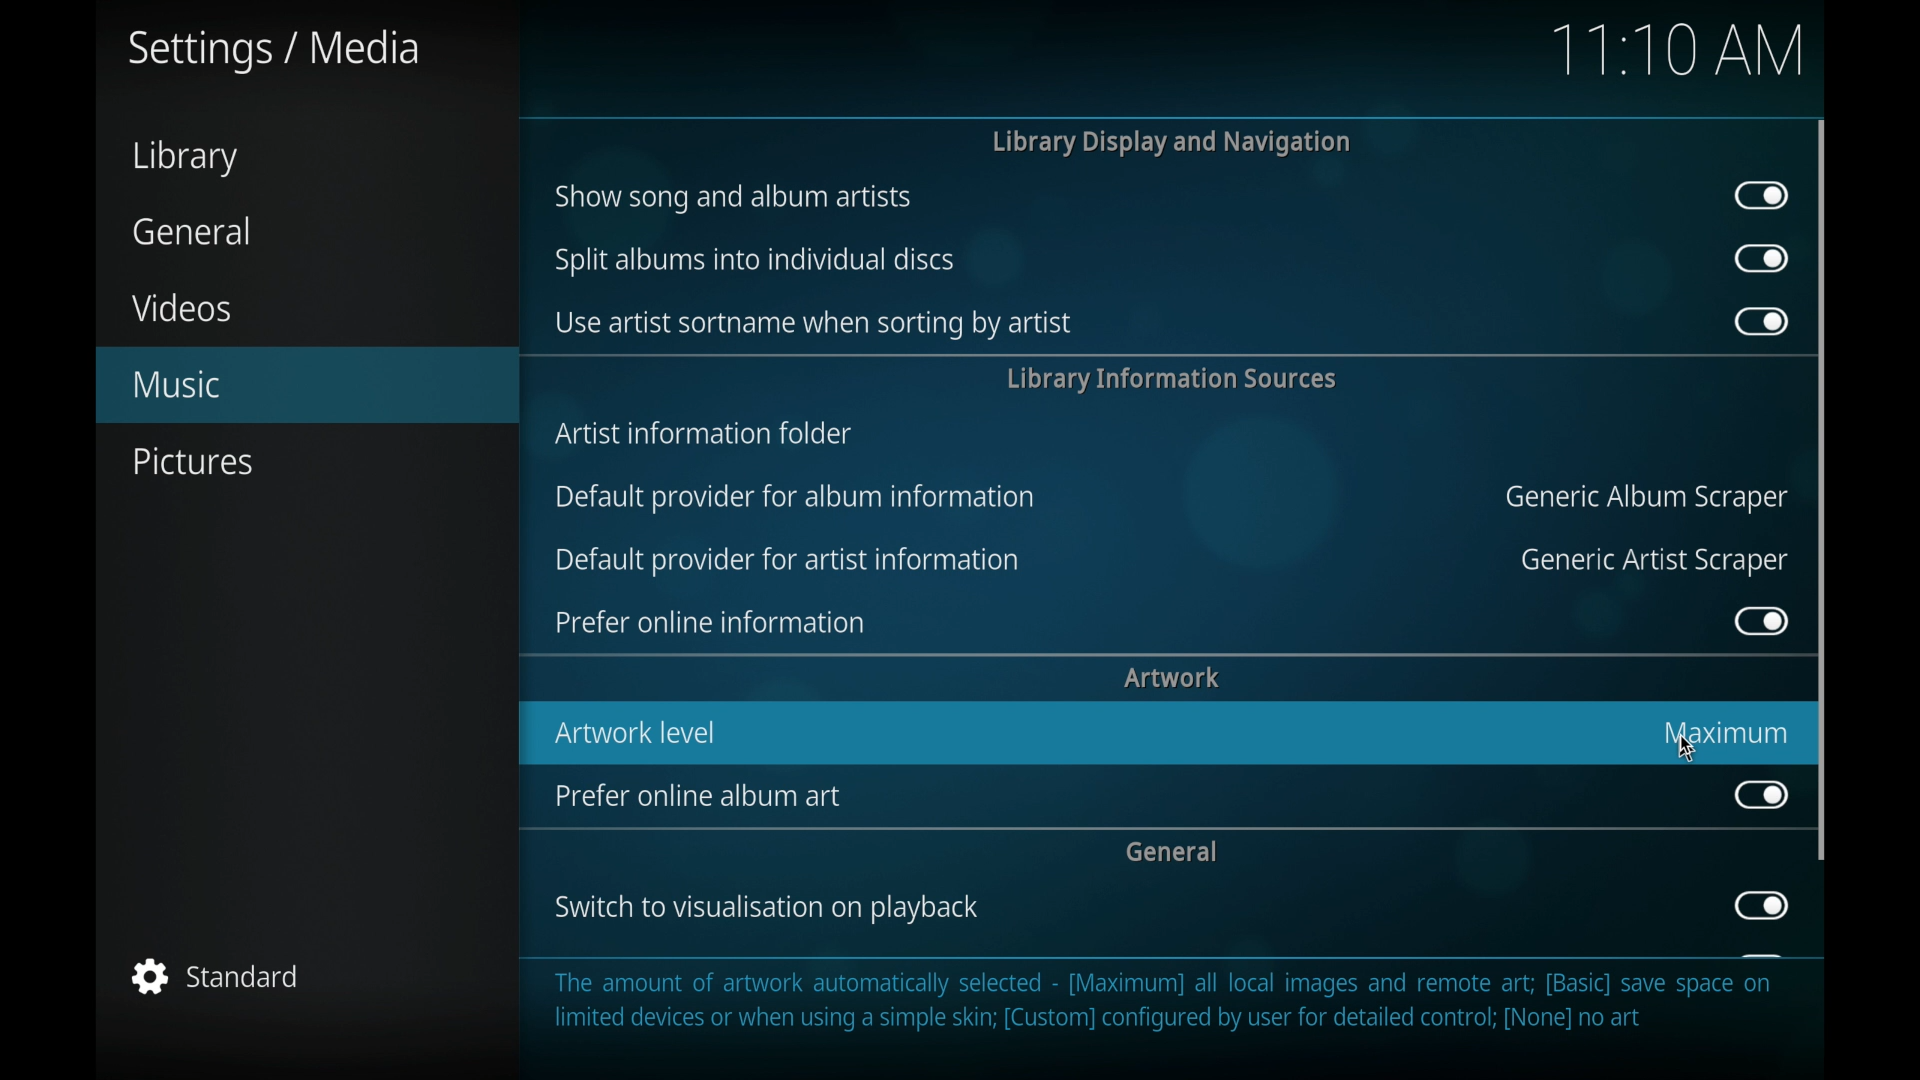 The height and width of the screenshot is (1080, 1920). I want to click on library display and navigation, so click(1170, 142).